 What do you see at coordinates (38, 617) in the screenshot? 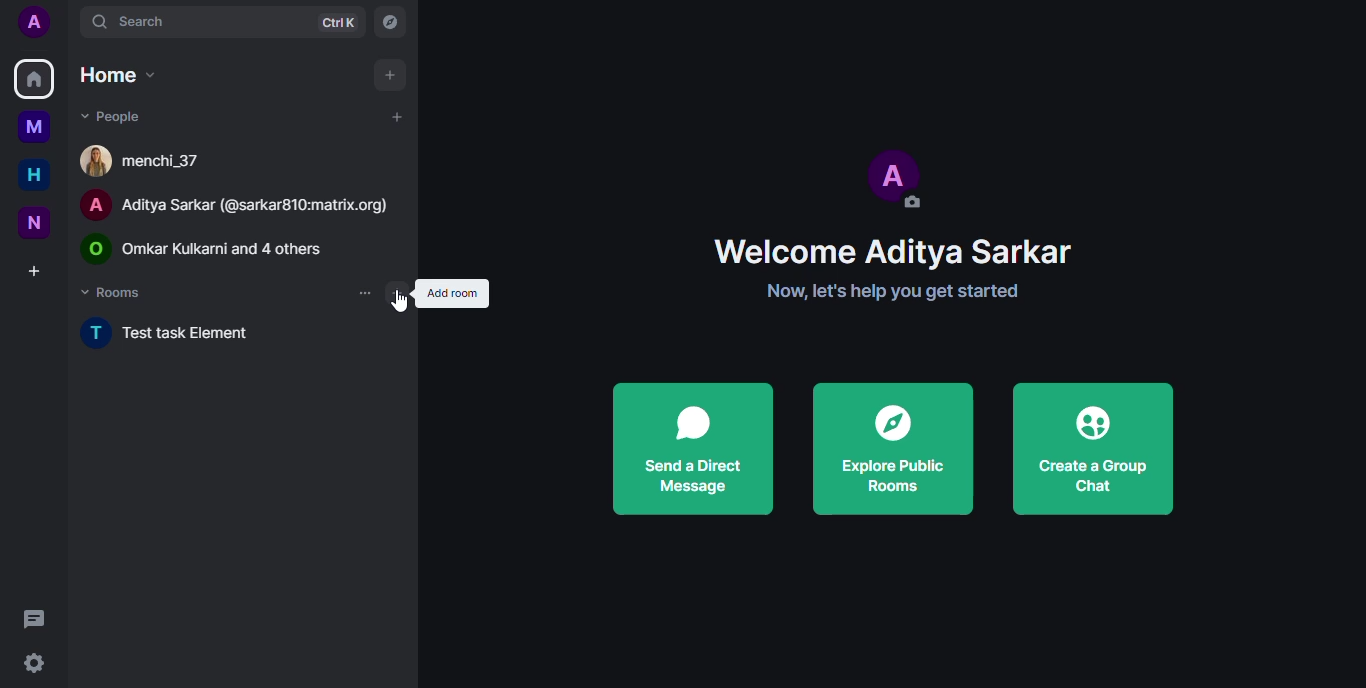
I see `threads` at bounding box center [38, 617].